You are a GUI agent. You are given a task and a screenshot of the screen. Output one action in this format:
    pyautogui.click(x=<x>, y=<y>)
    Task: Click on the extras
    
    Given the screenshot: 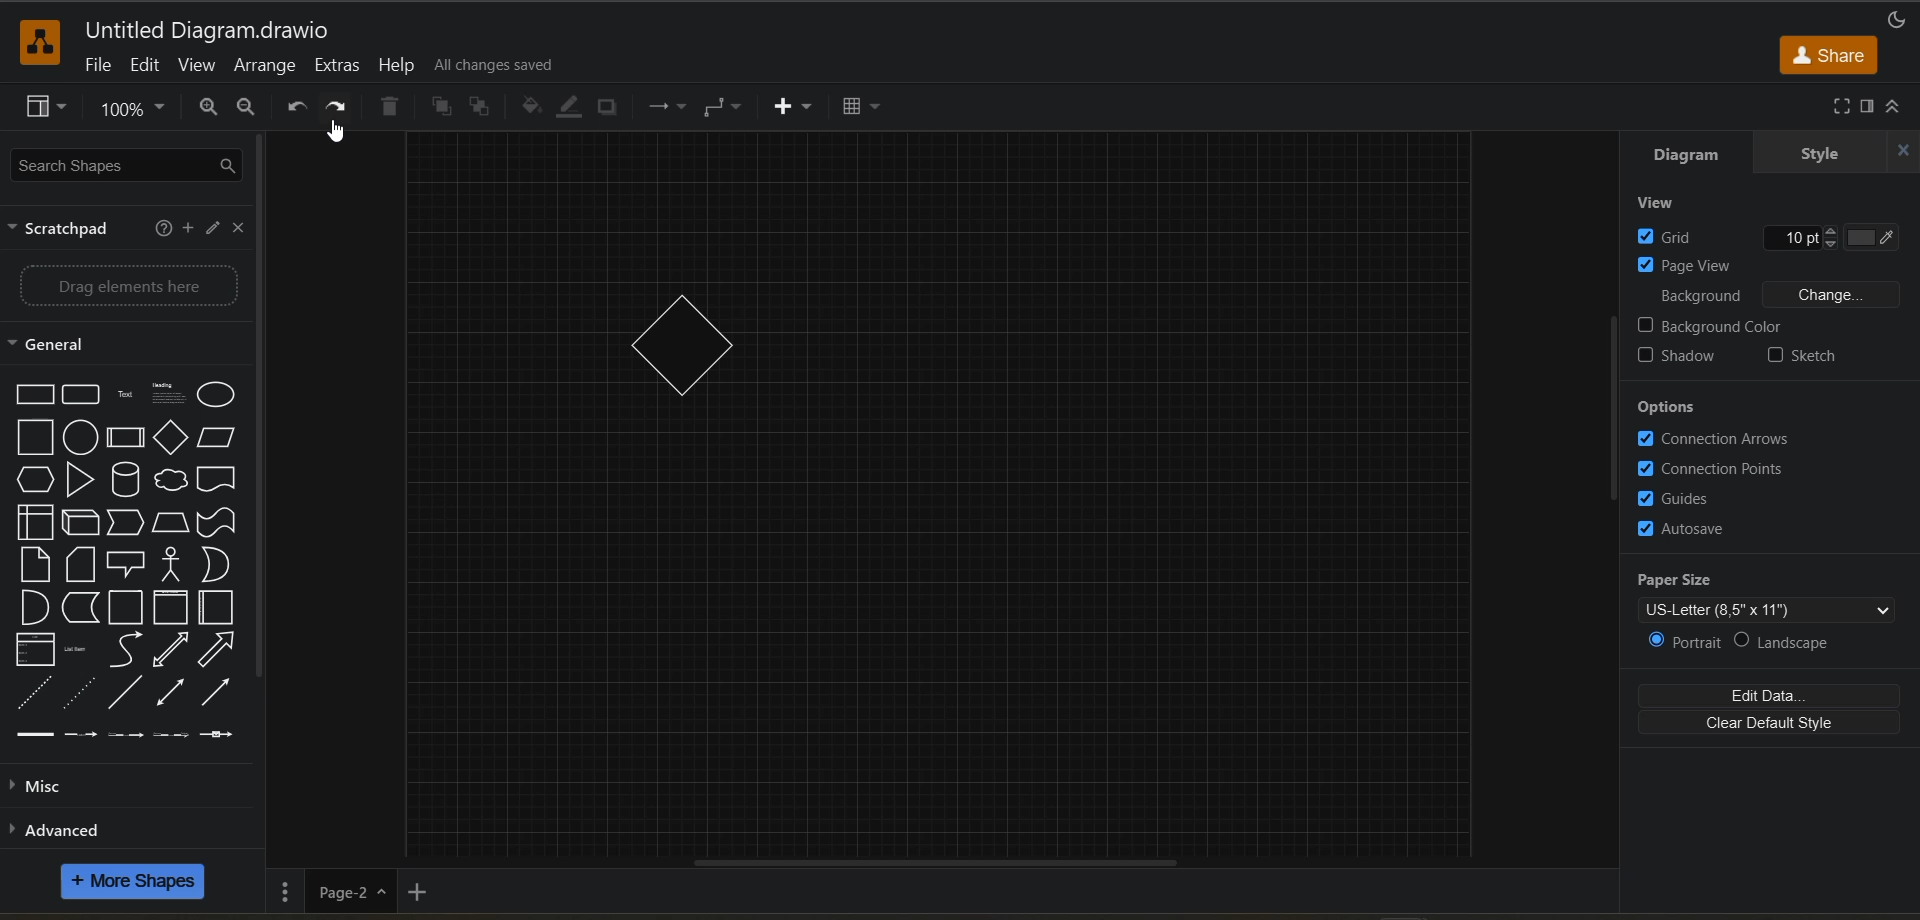 What is the action you would take?
    pyautogui.click(x=339, y=66)
    